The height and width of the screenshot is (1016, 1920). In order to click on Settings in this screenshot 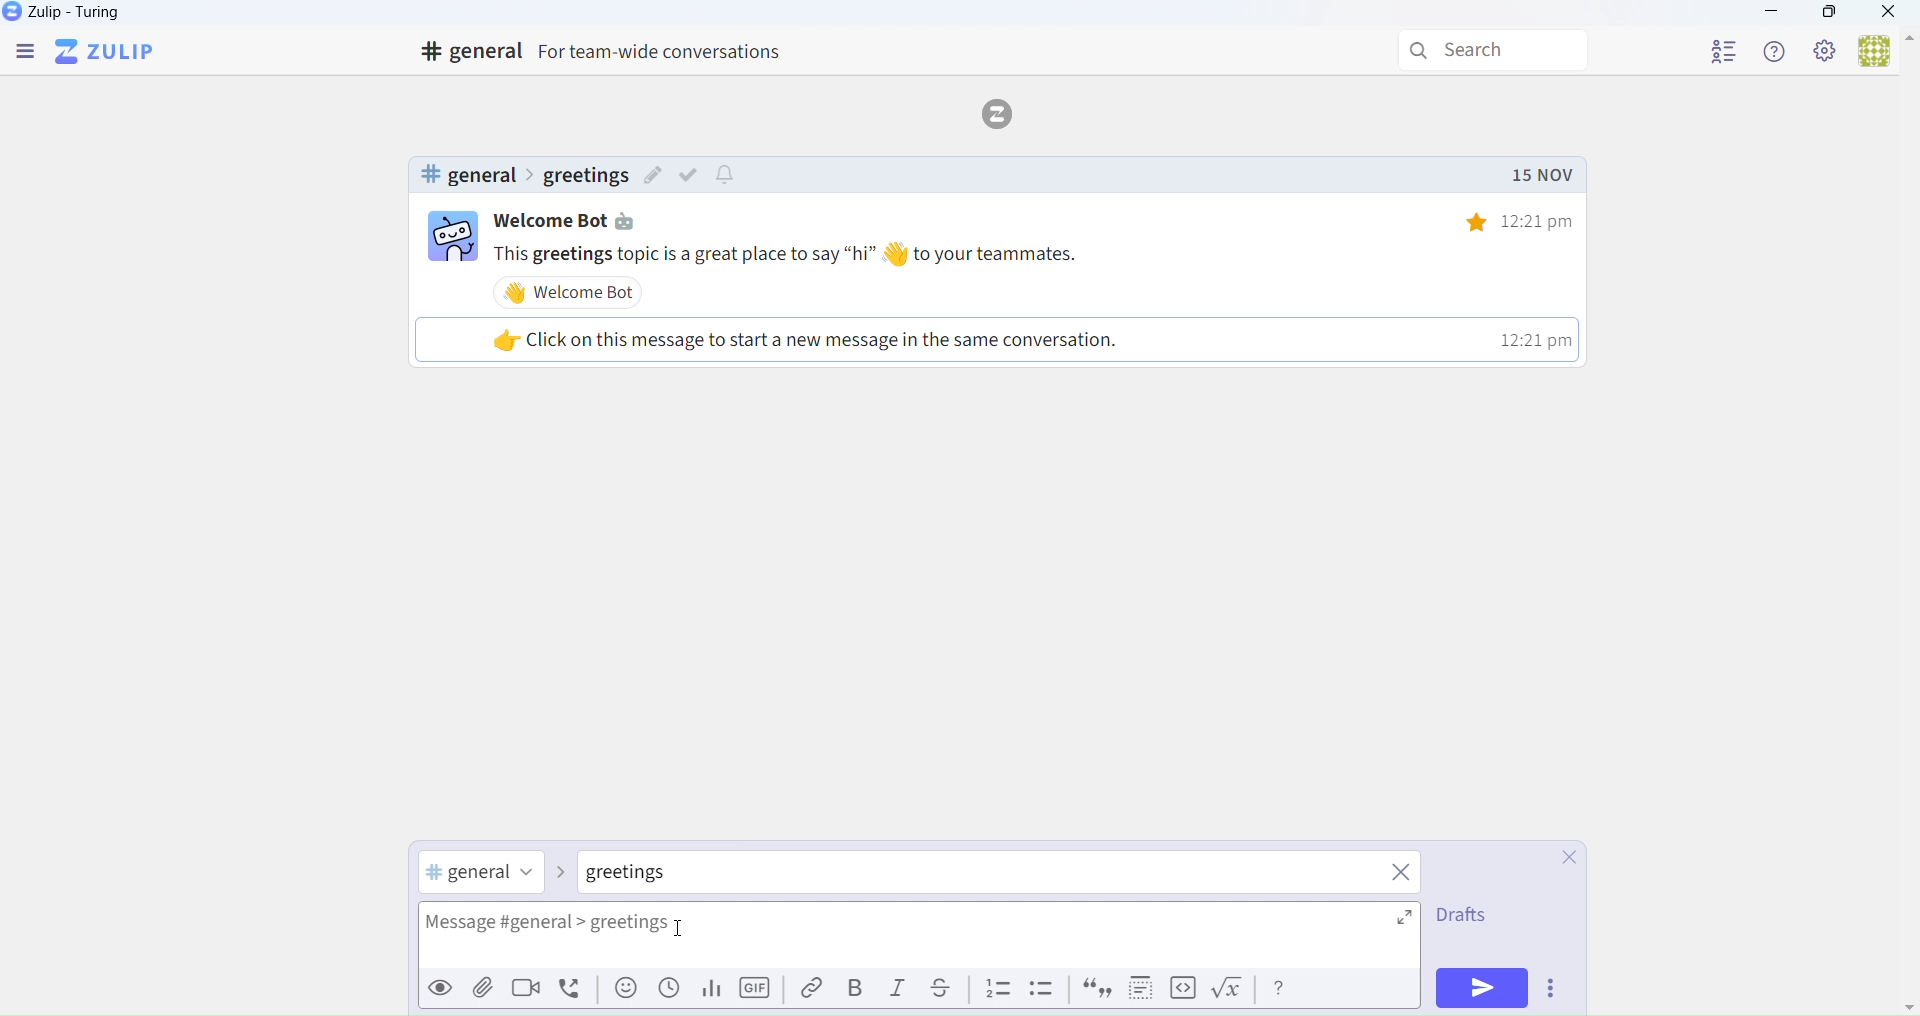, I will do `click(1826, 52)`.